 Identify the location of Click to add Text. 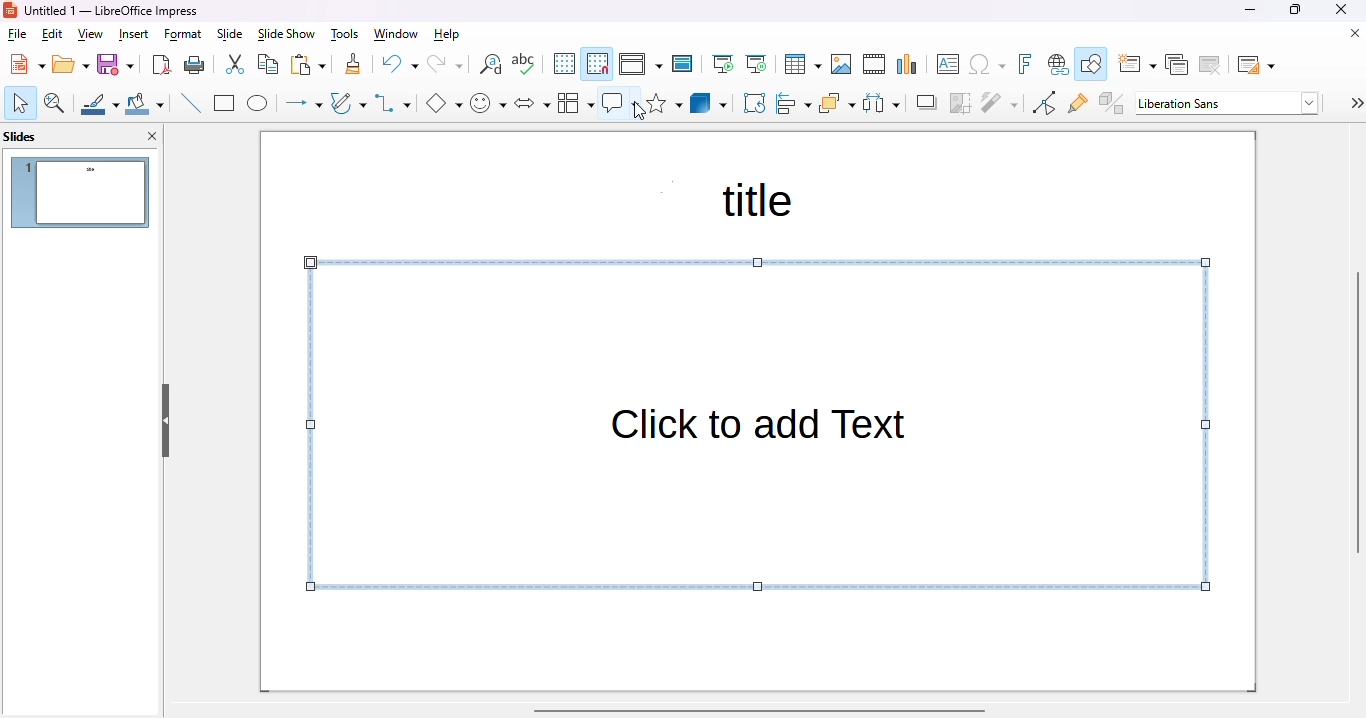
(756, 423).